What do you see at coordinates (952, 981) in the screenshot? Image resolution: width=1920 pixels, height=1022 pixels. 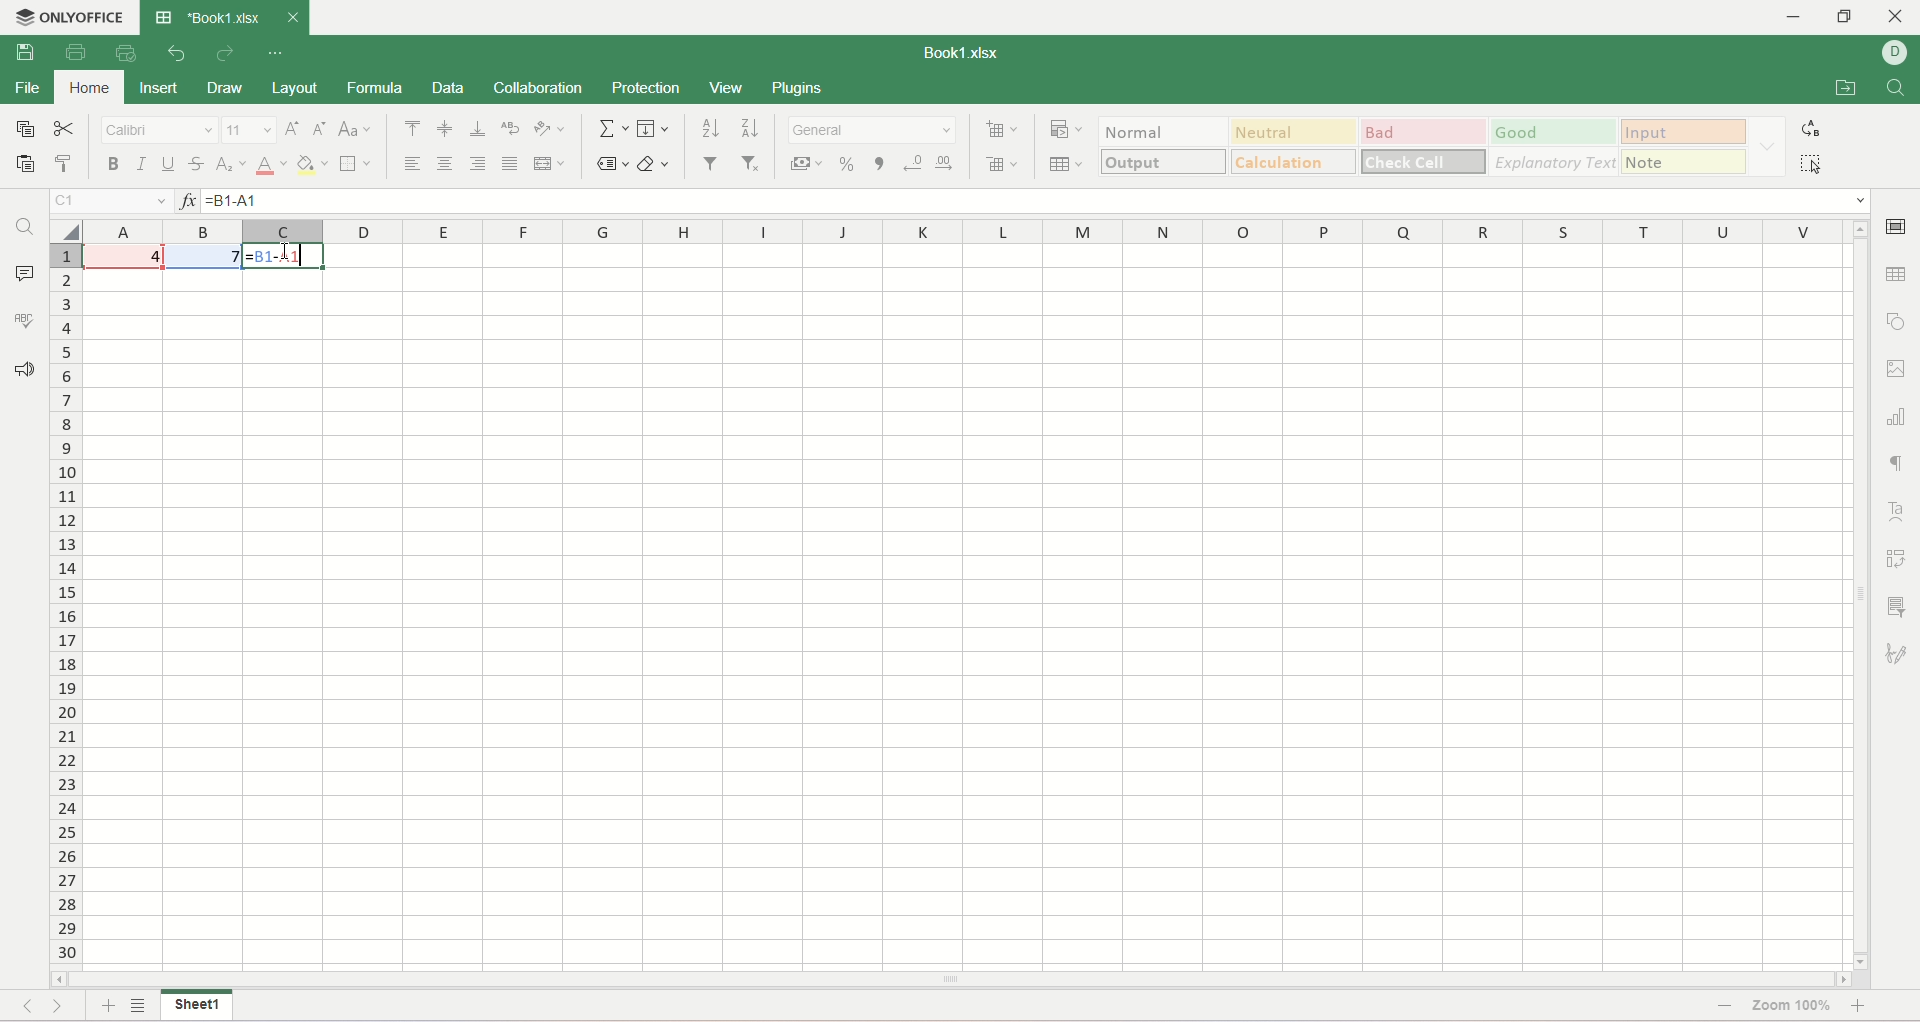 I see `horiontal scroll` at bounding box center [952, 981].